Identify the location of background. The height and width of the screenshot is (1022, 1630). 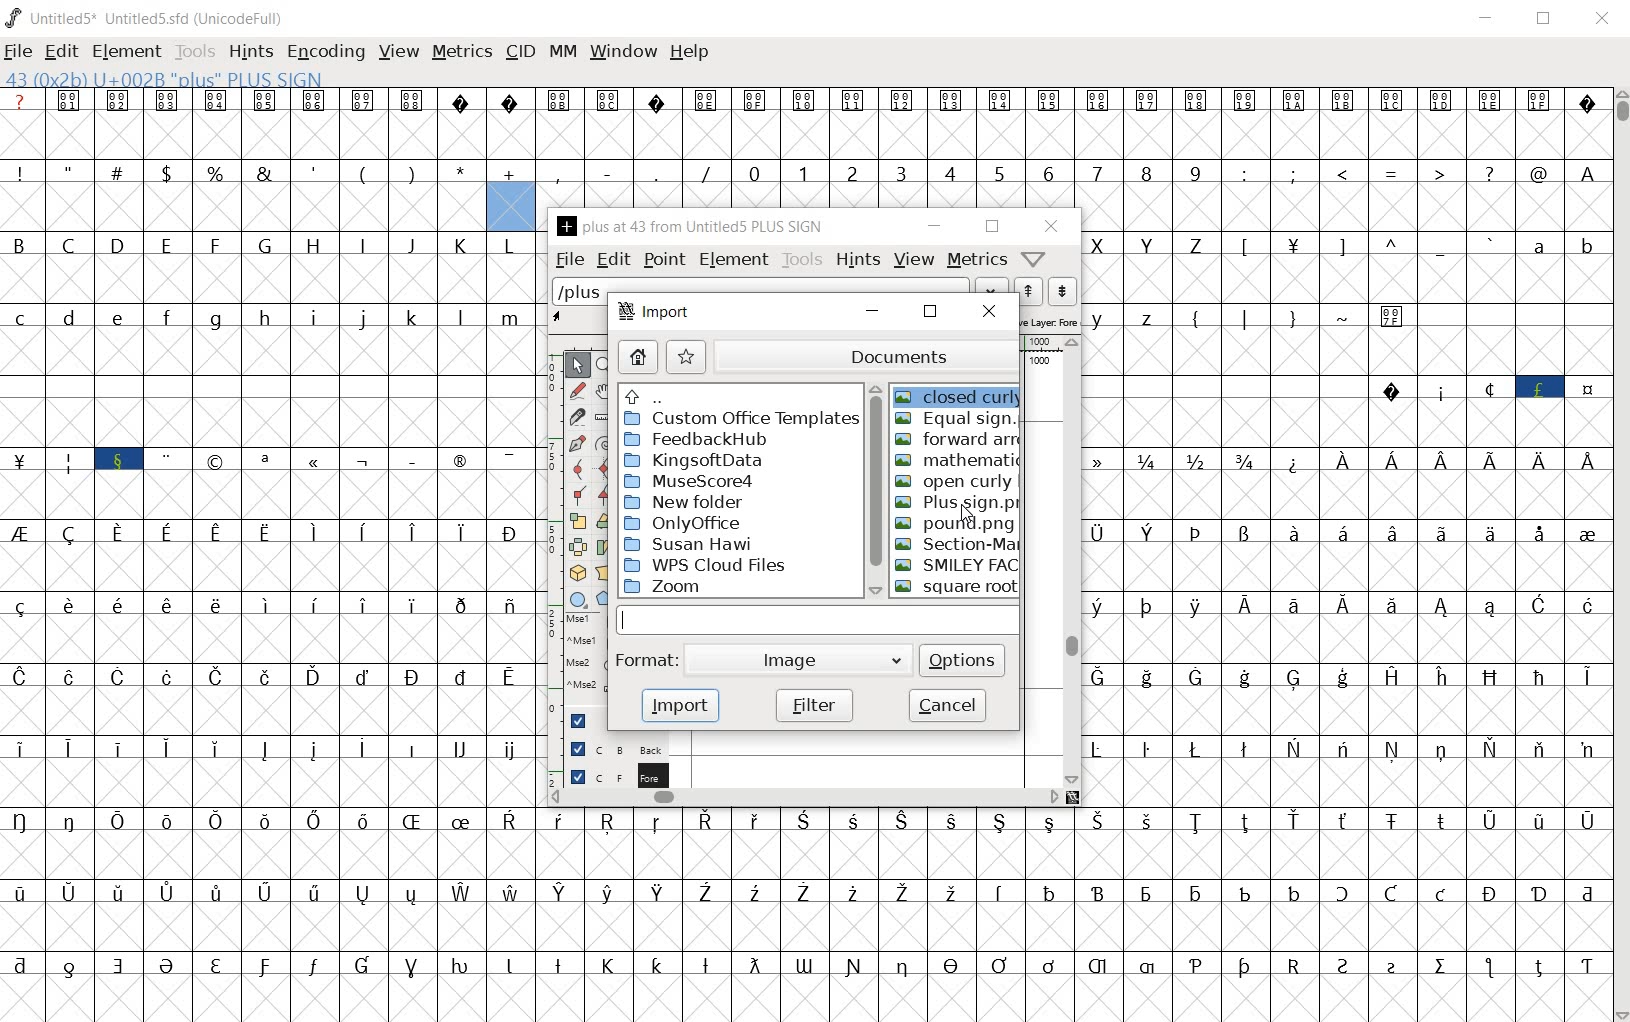
(609, 748).